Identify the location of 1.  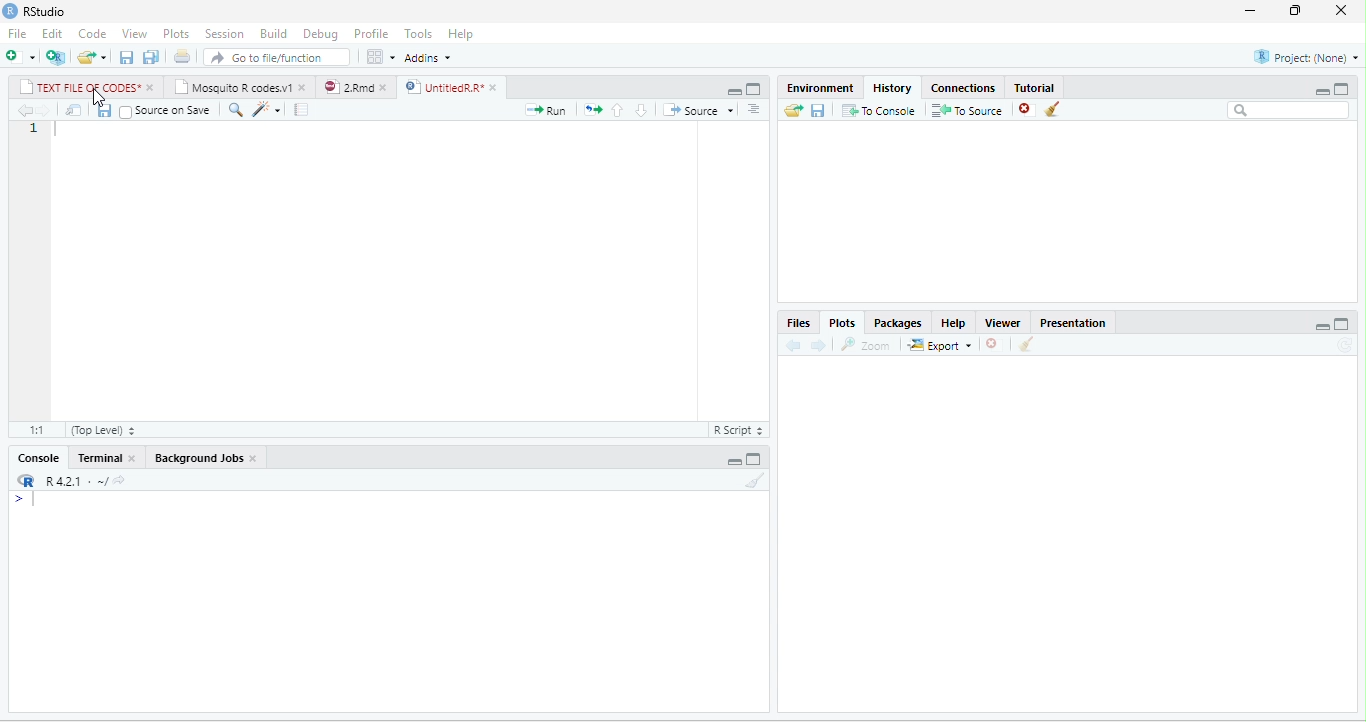
(35, 129).